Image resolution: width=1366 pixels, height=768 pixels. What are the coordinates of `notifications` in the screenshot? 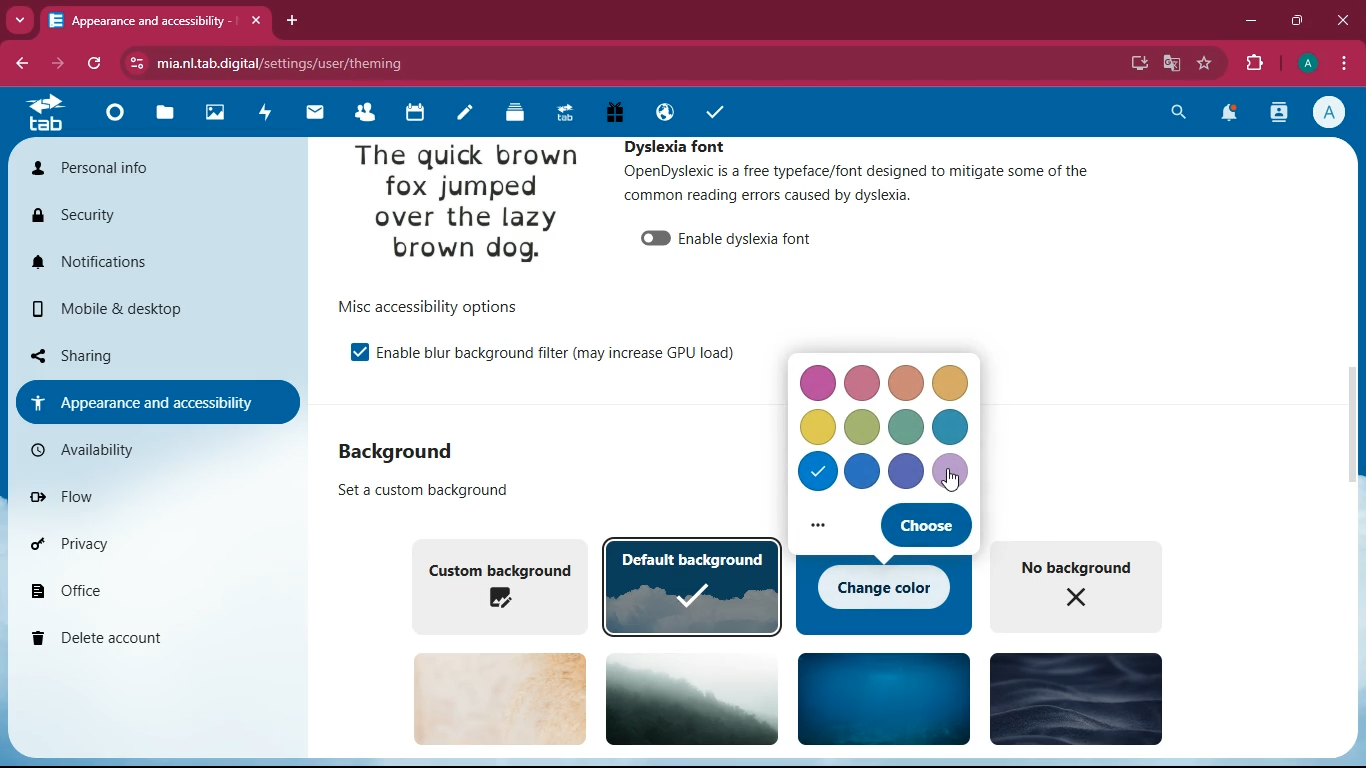 It's located at (1228, 116).